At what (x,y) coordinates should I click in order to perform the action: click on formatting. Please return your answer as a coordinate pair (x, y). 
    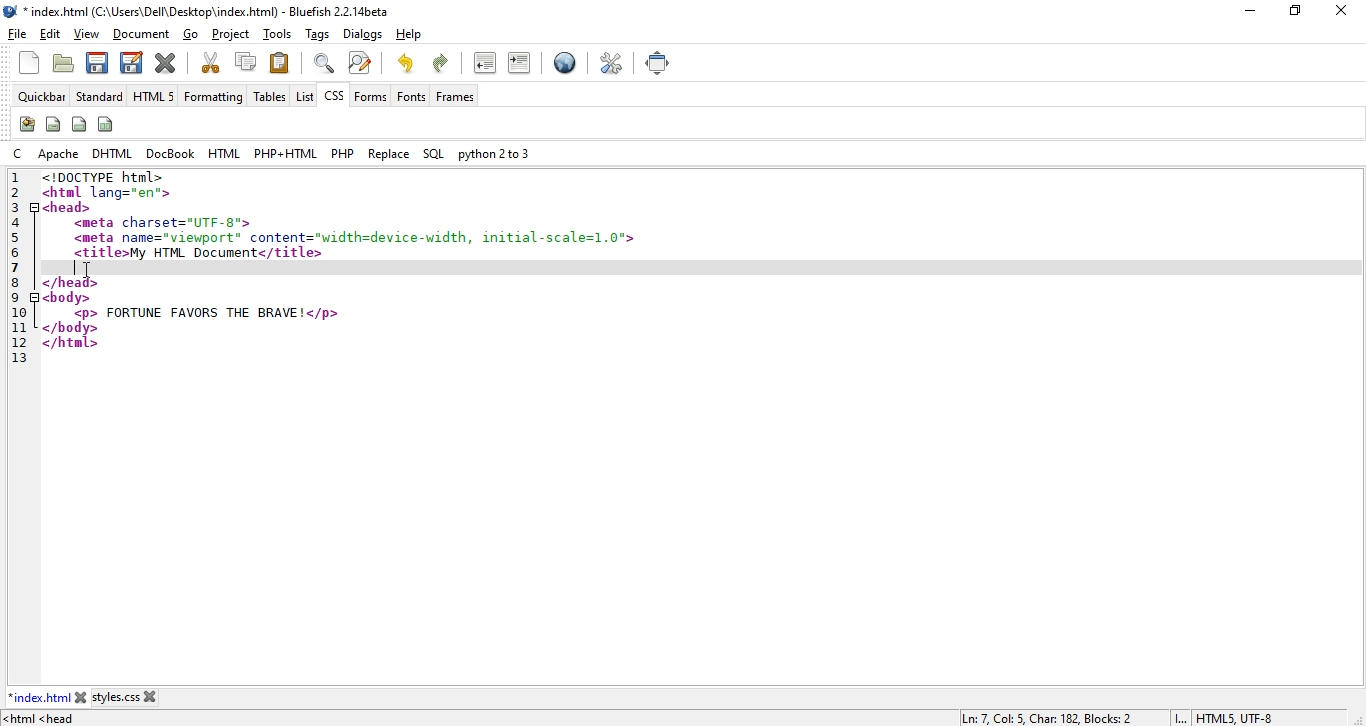
    Looking at the image, I should click on (213, 98).